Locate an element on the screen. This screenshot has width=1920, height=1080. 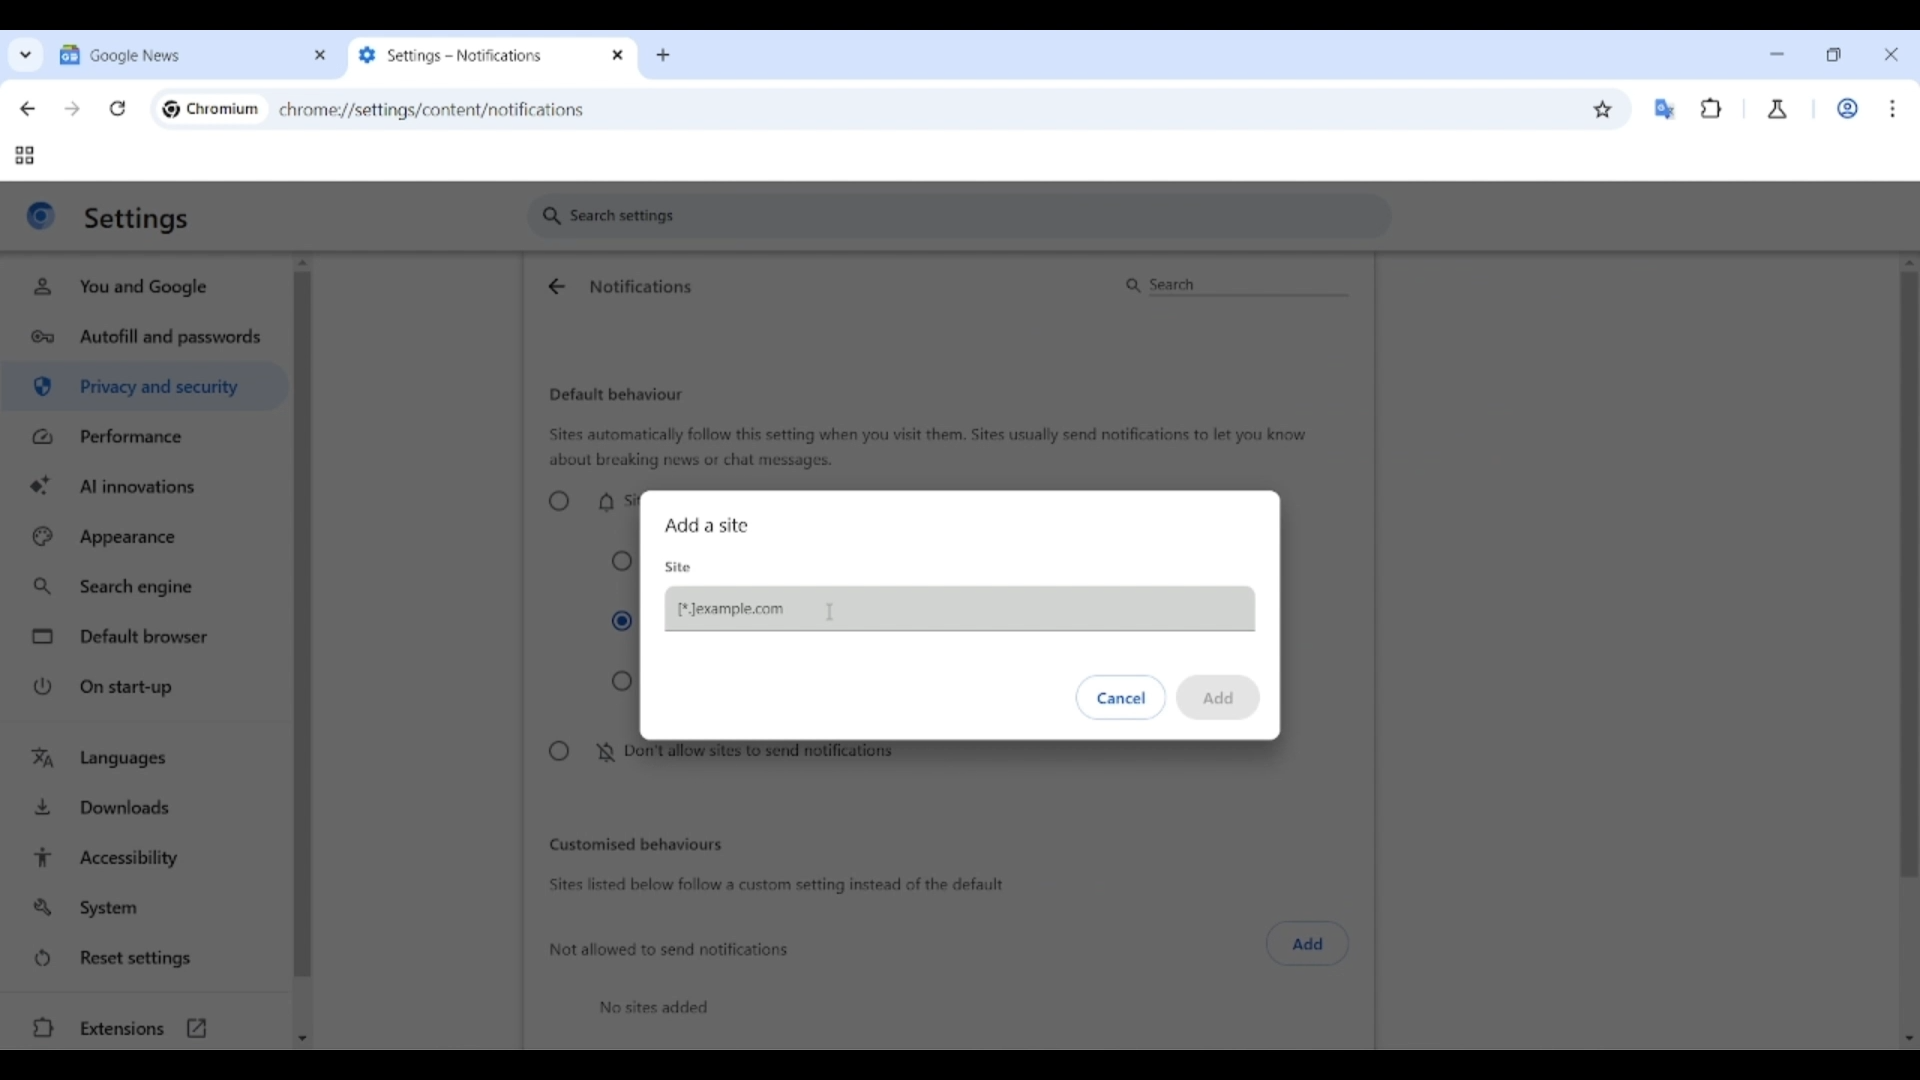
Not allowed to send notifications is located at coordinates (671, 950).